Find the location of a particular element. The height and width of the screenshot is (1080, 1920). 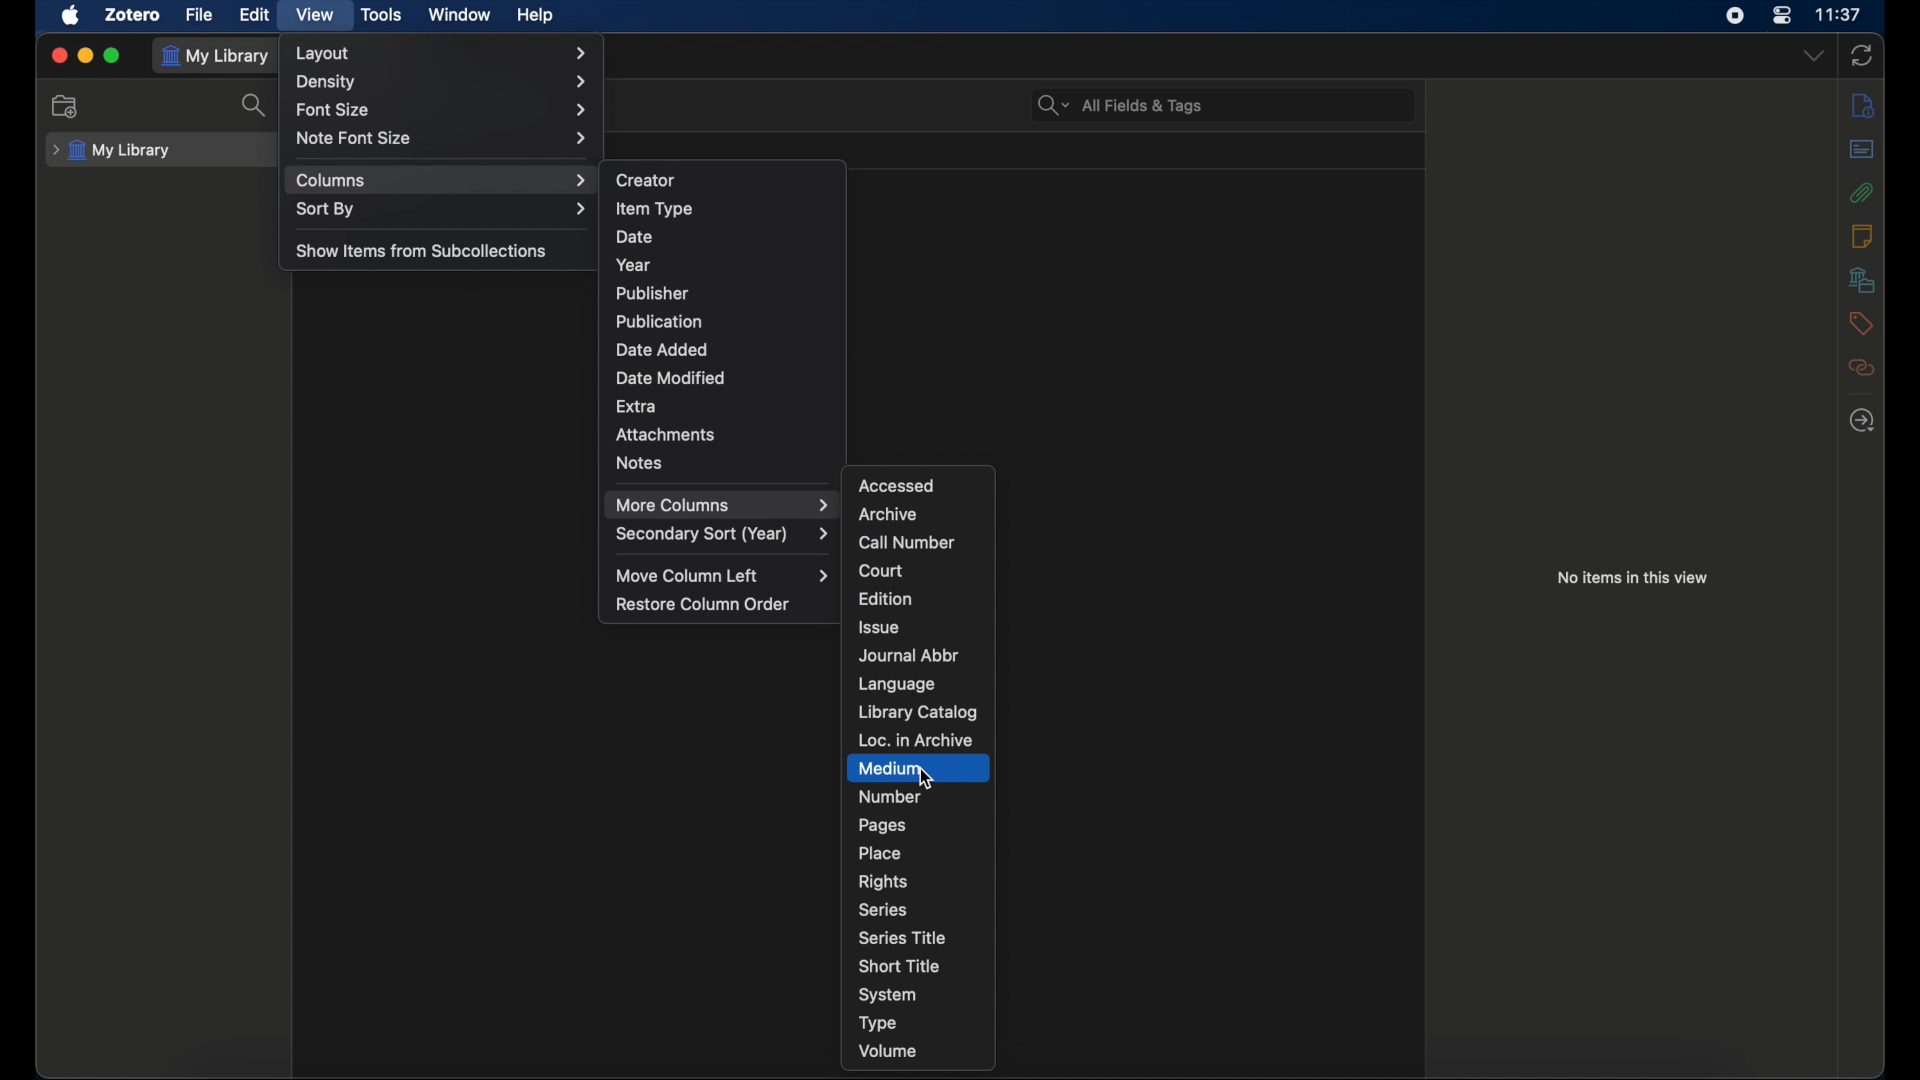

sort by is located at coordinates (440, 208).